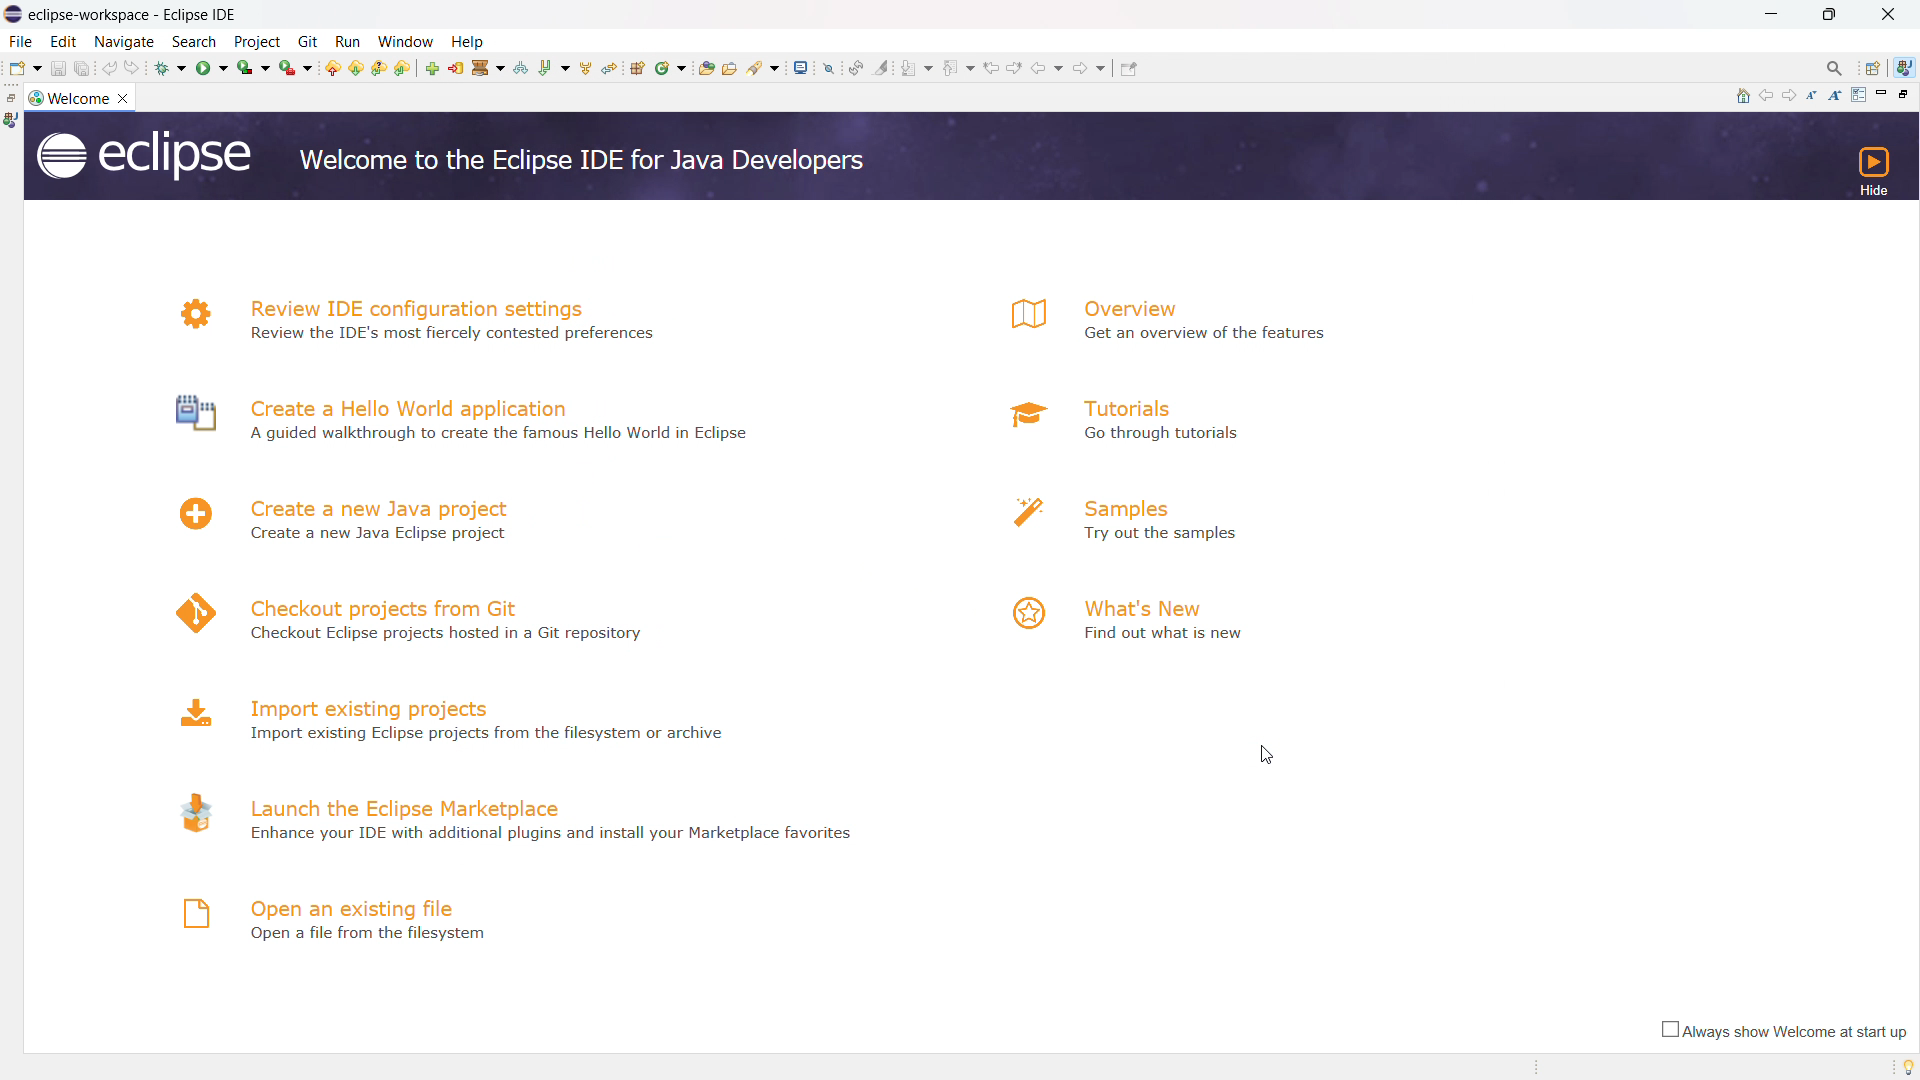 The height and width of the screenshot is (1080, 1920). Describe the element at coordinates (502, 433) in the screenshot. I see `A guided walkthrough to create the famous Hello World in Eclipse` at that location.